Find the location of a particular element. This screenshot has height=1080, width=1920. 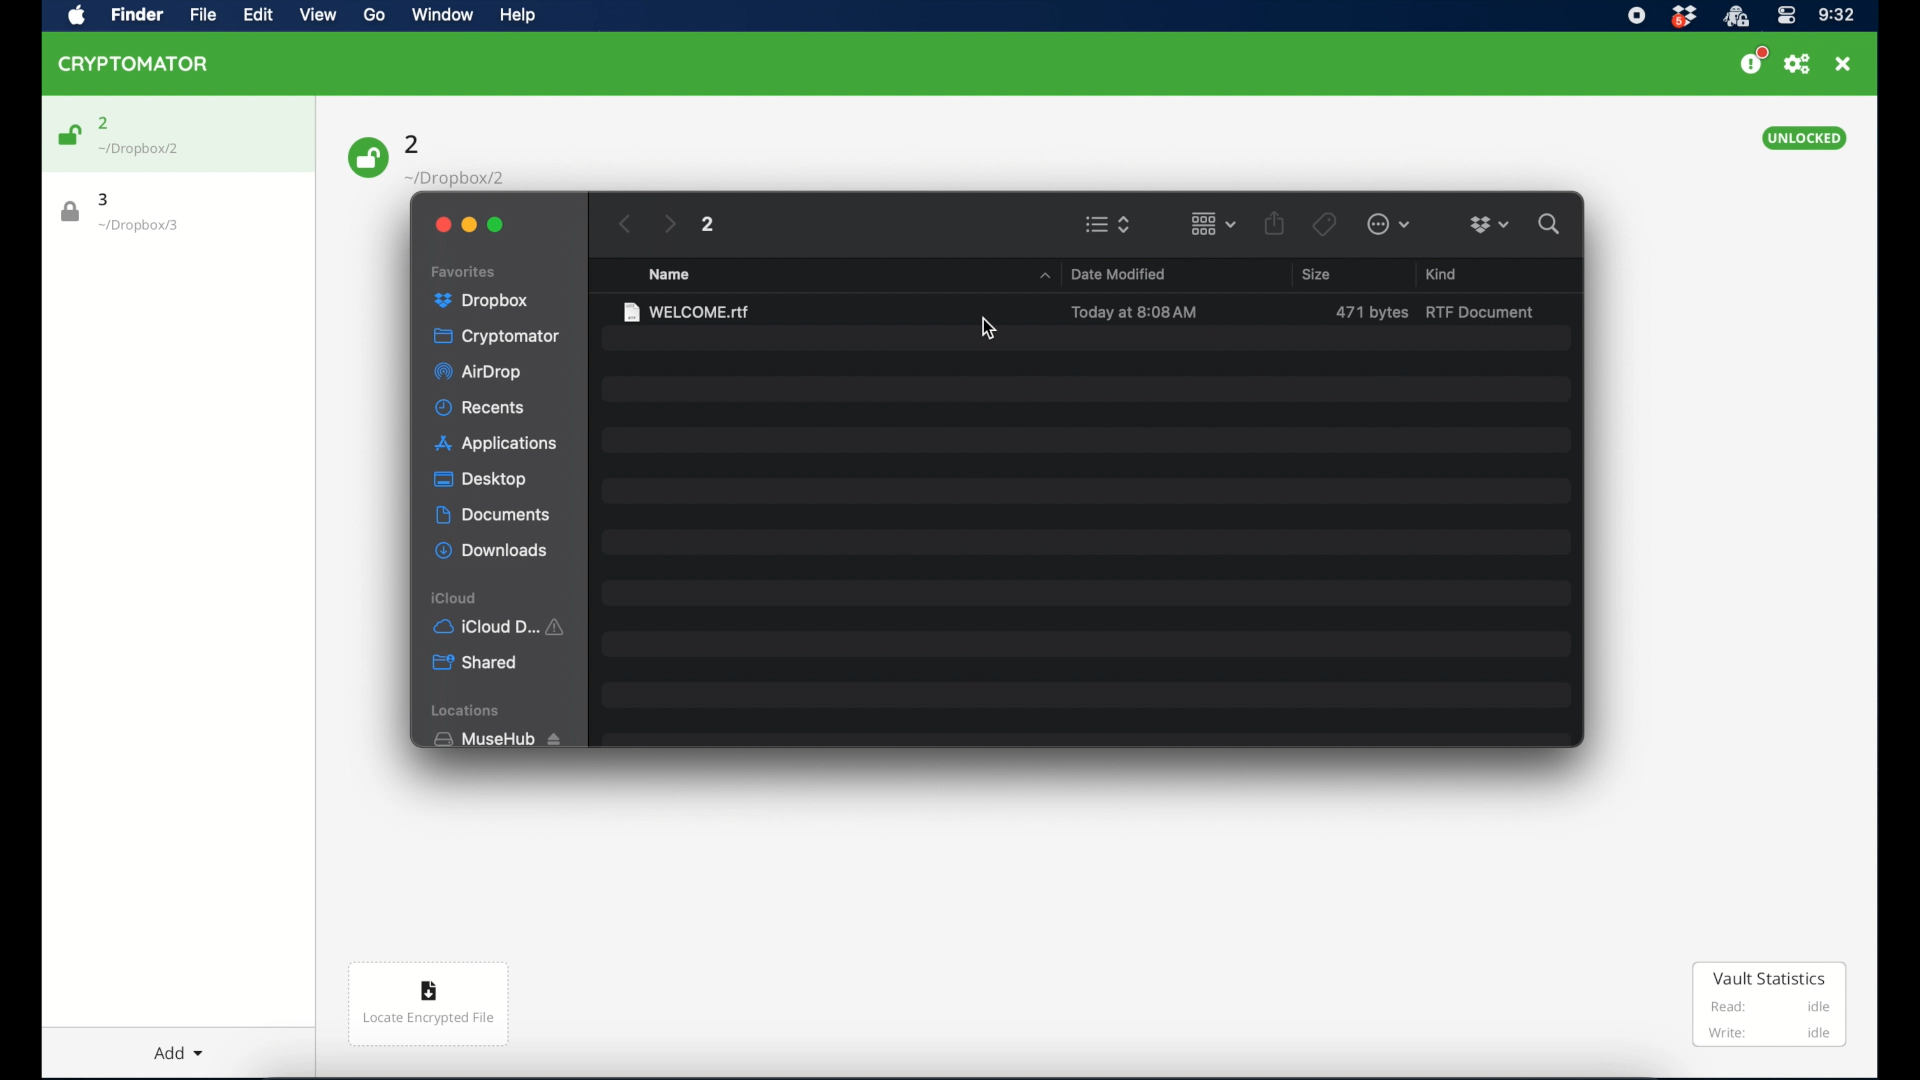

cryptomator icon is located at coordinates (134, 64).